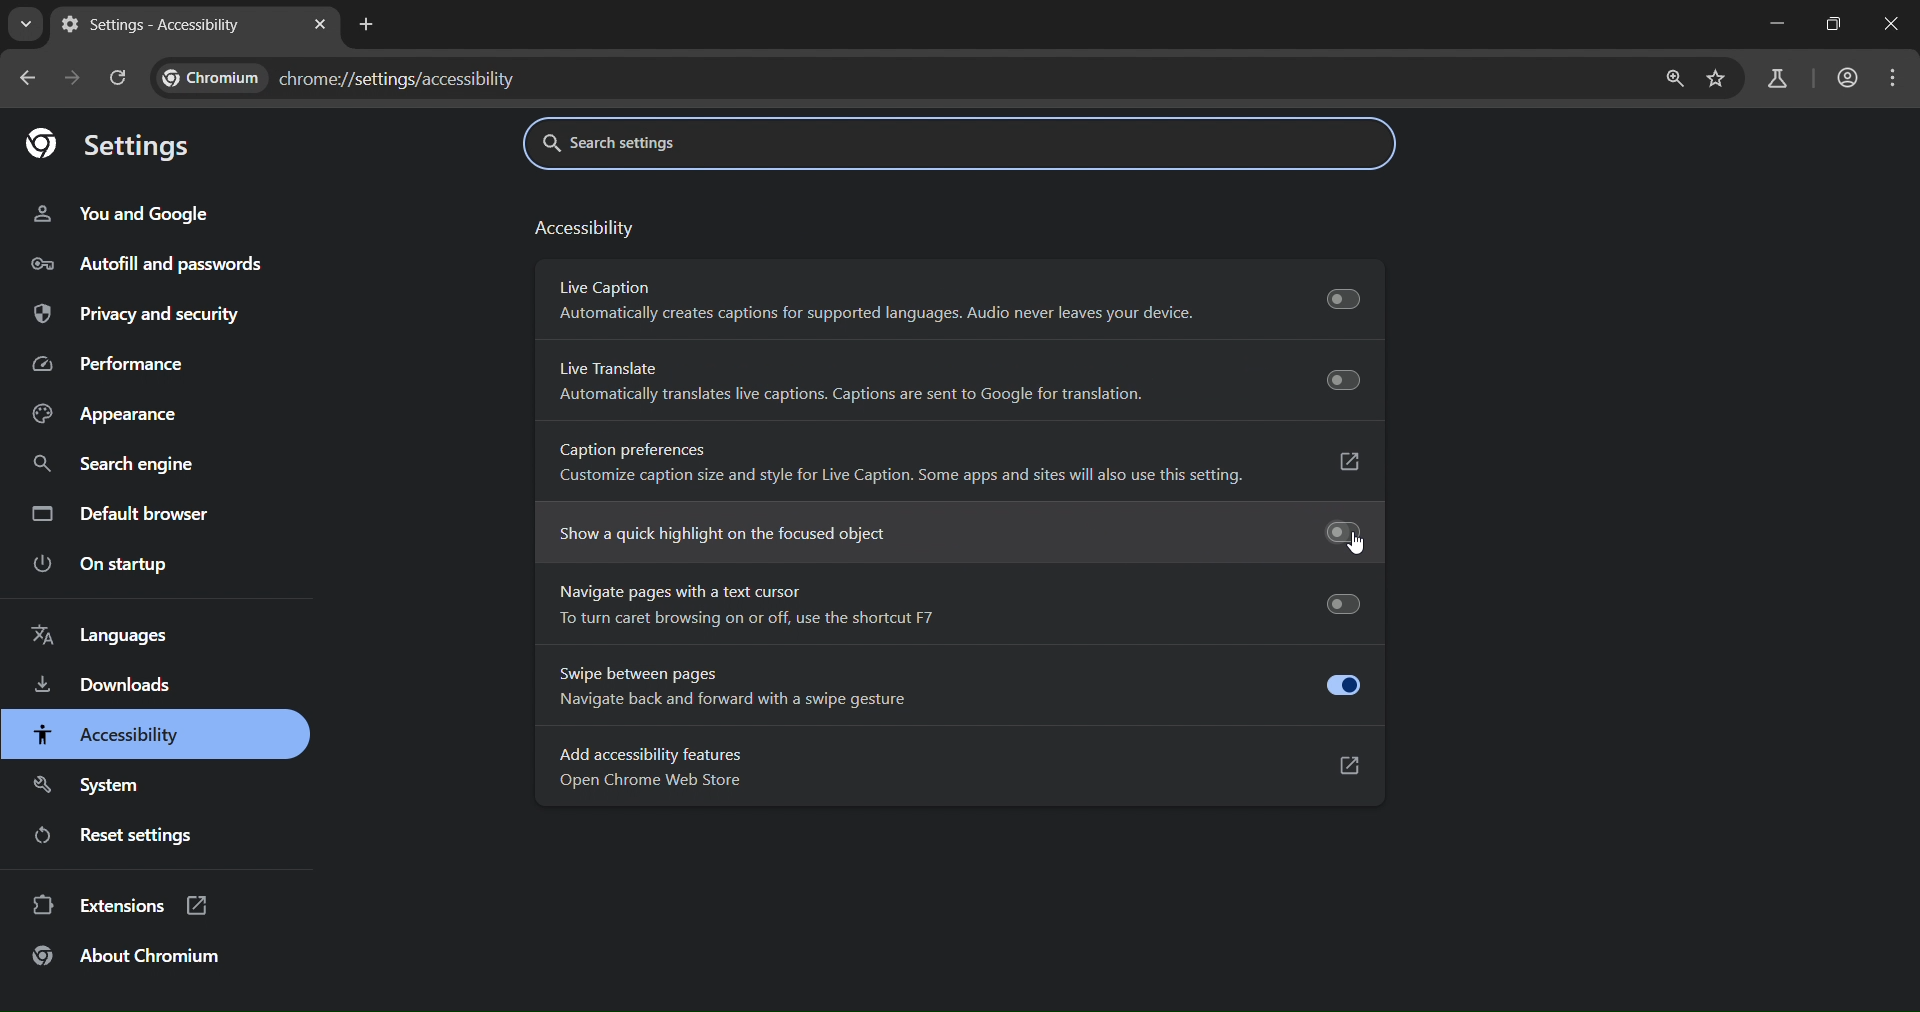 The image size is (1920, 1012). What do you see at coordinates (105, 414) in the screenshot?
I see `appearance` at bounding box center [105, 414].